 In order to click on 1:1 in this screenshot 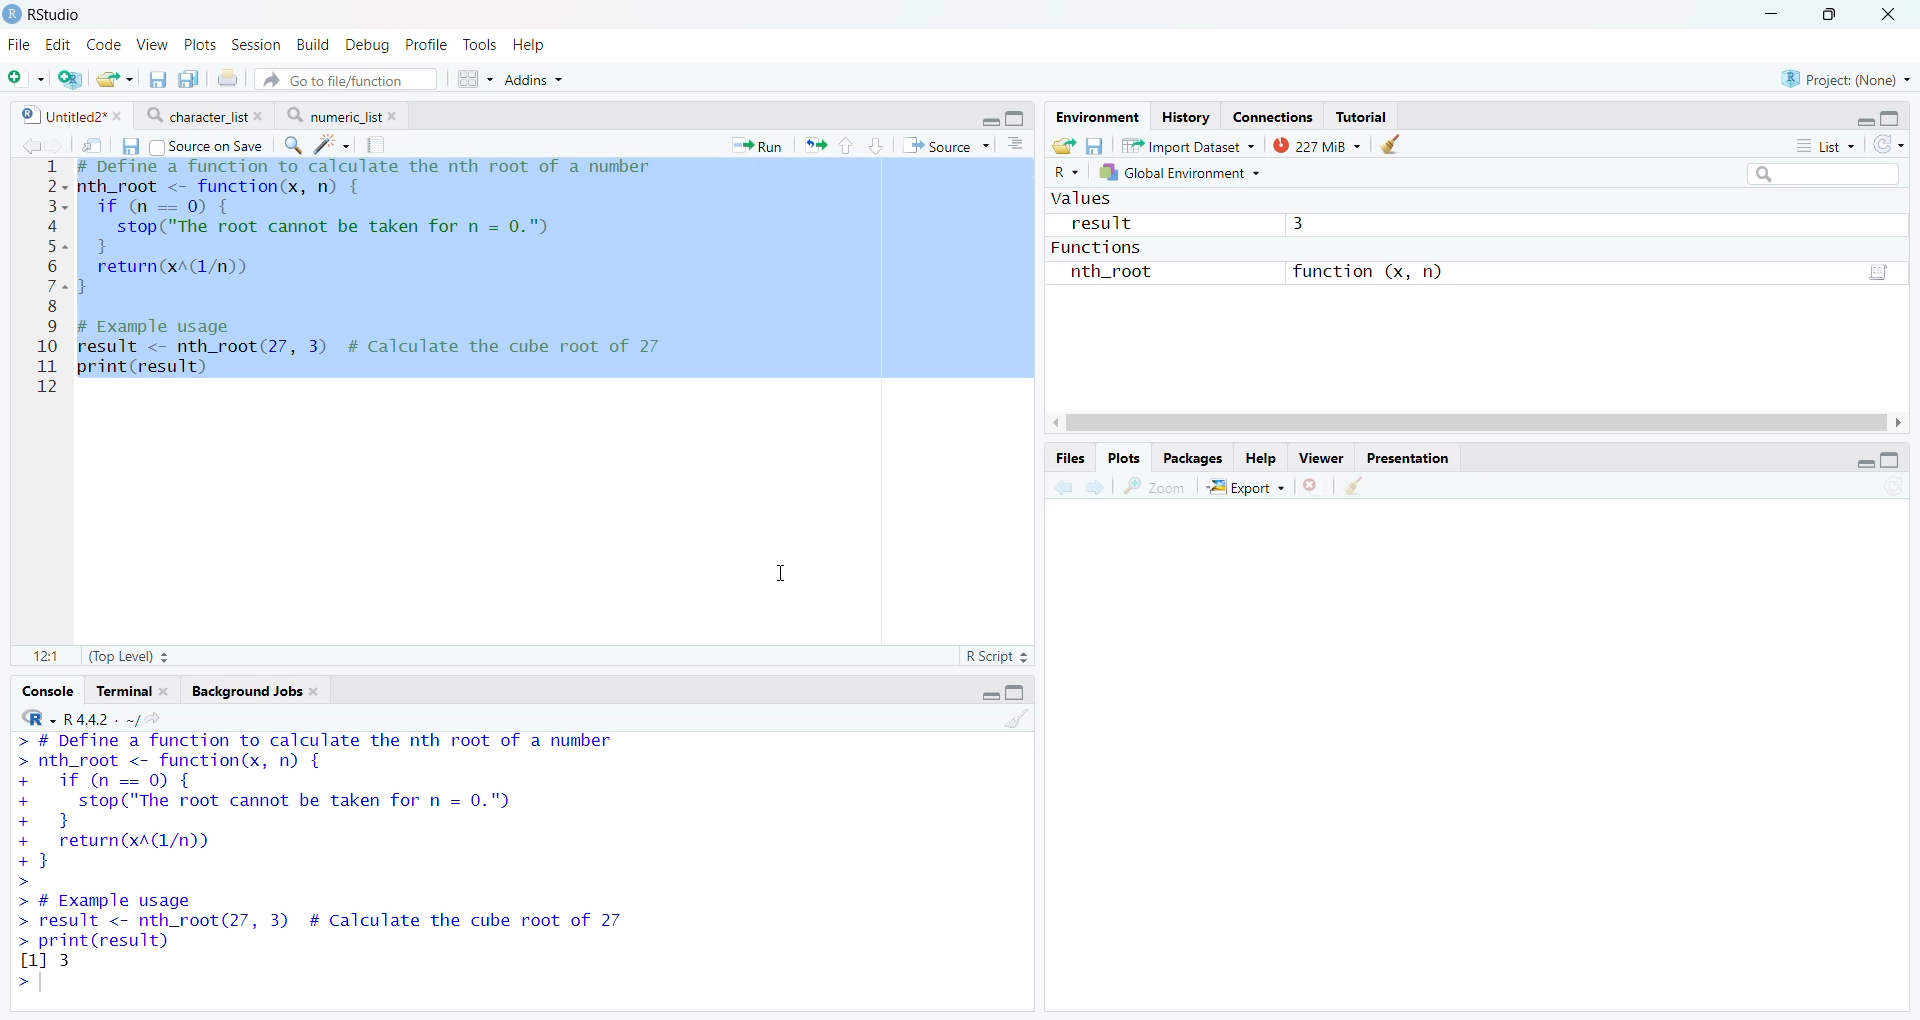, I will do `click(41, 654)`.